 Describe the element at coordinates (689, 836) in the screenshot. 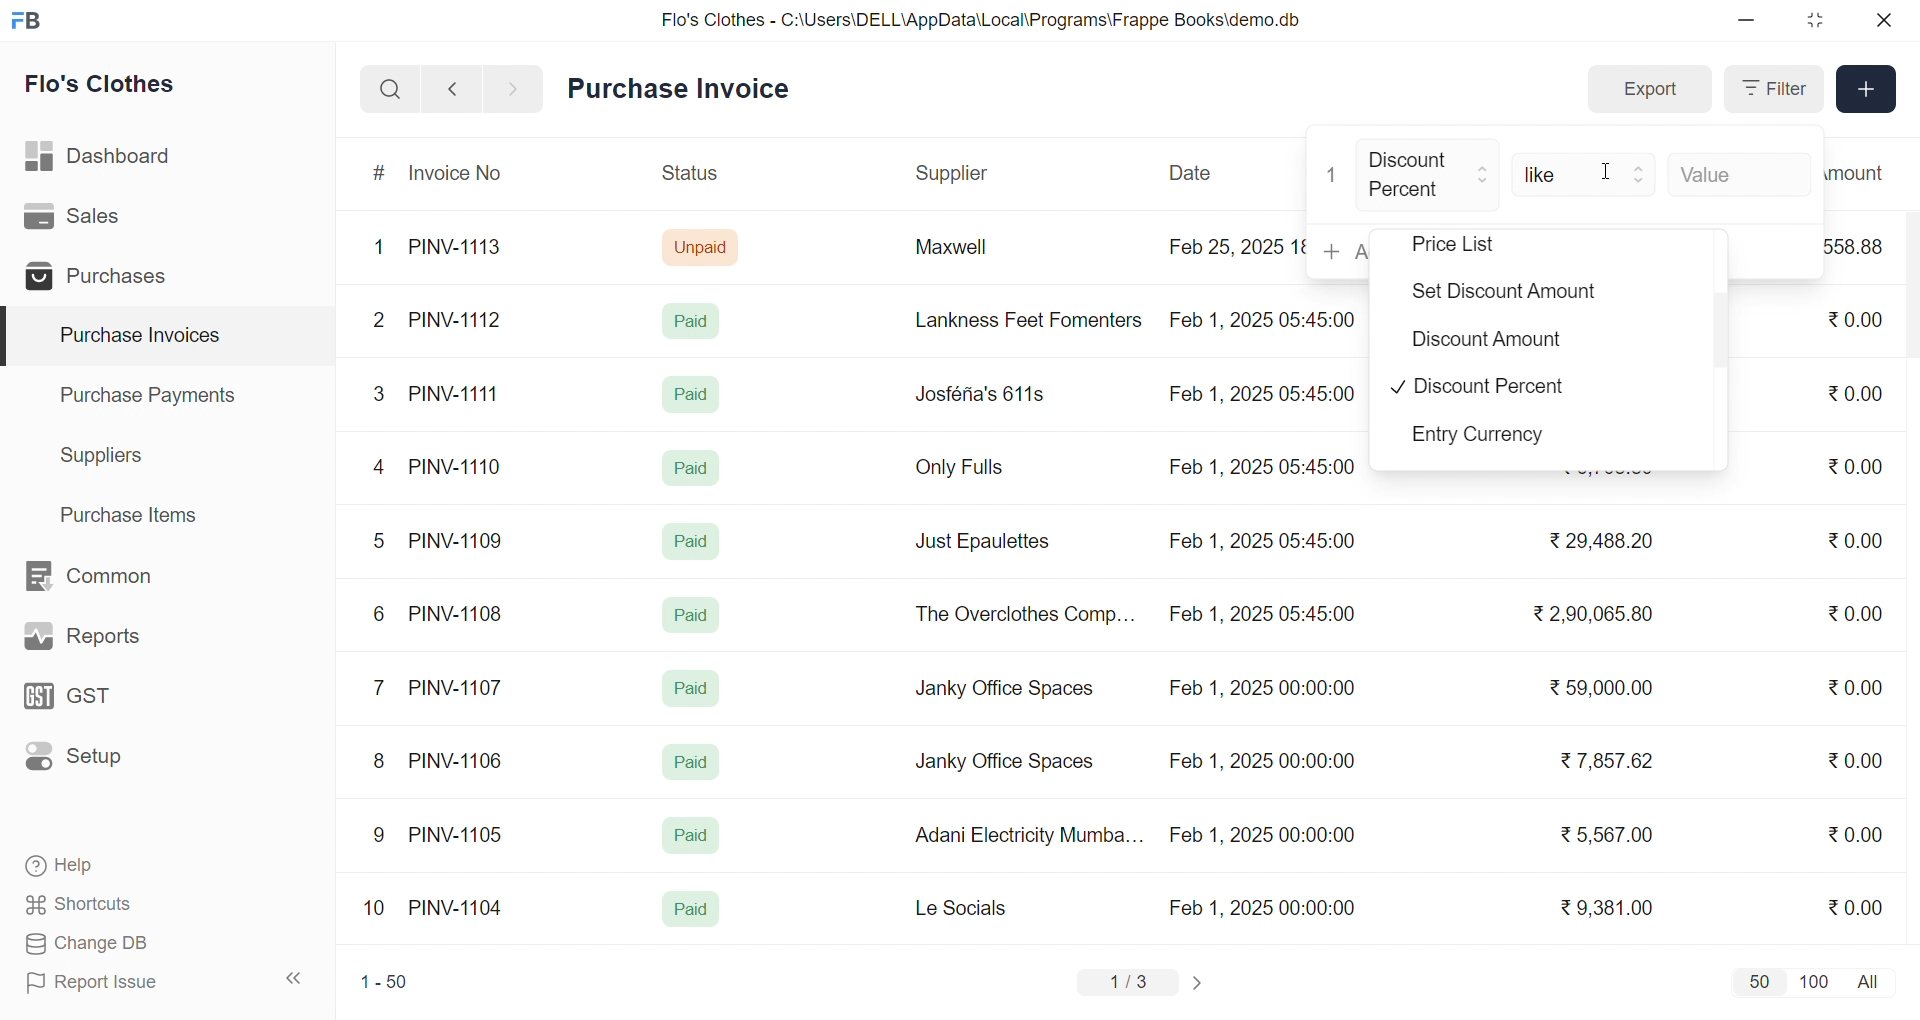

I see `Paid` at that location.